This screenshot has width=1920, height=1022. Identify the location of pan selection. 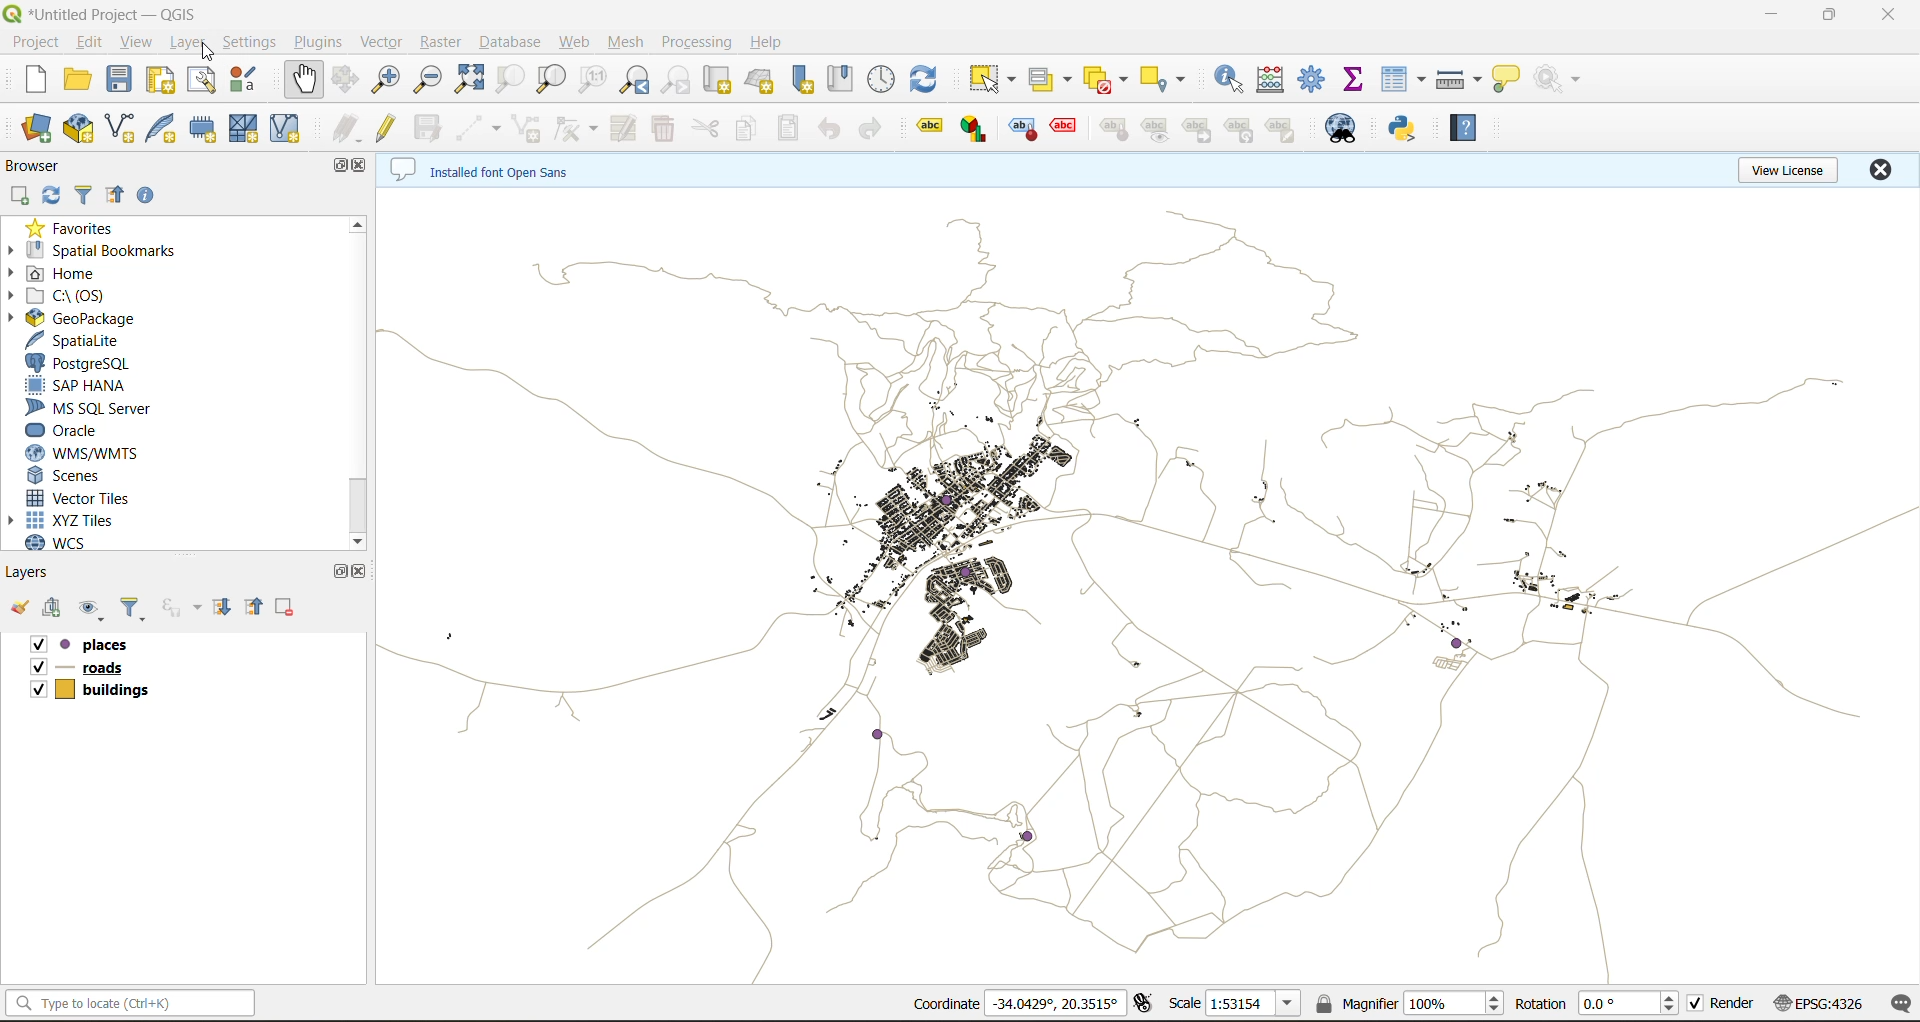
(347, 79).